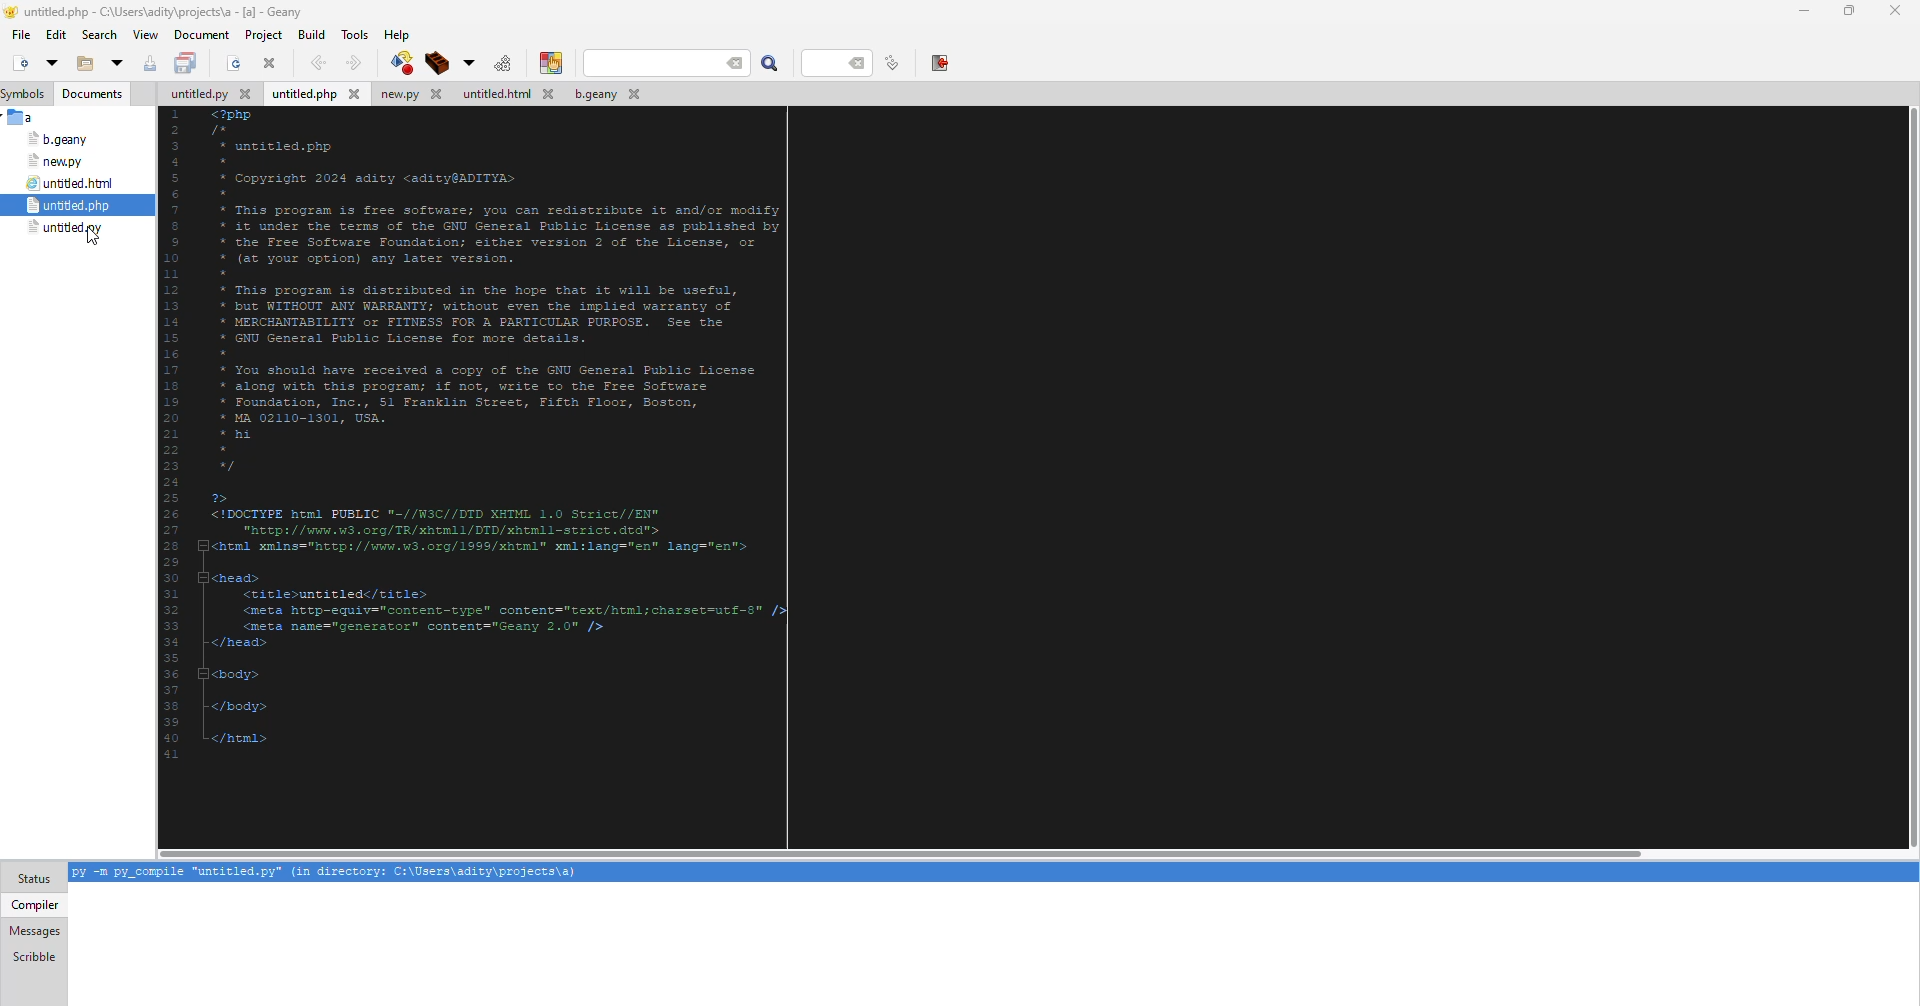  What do you see at coordinates (888, 64) in the screenshot?
I see `line number` at bounding box center [888, 64].